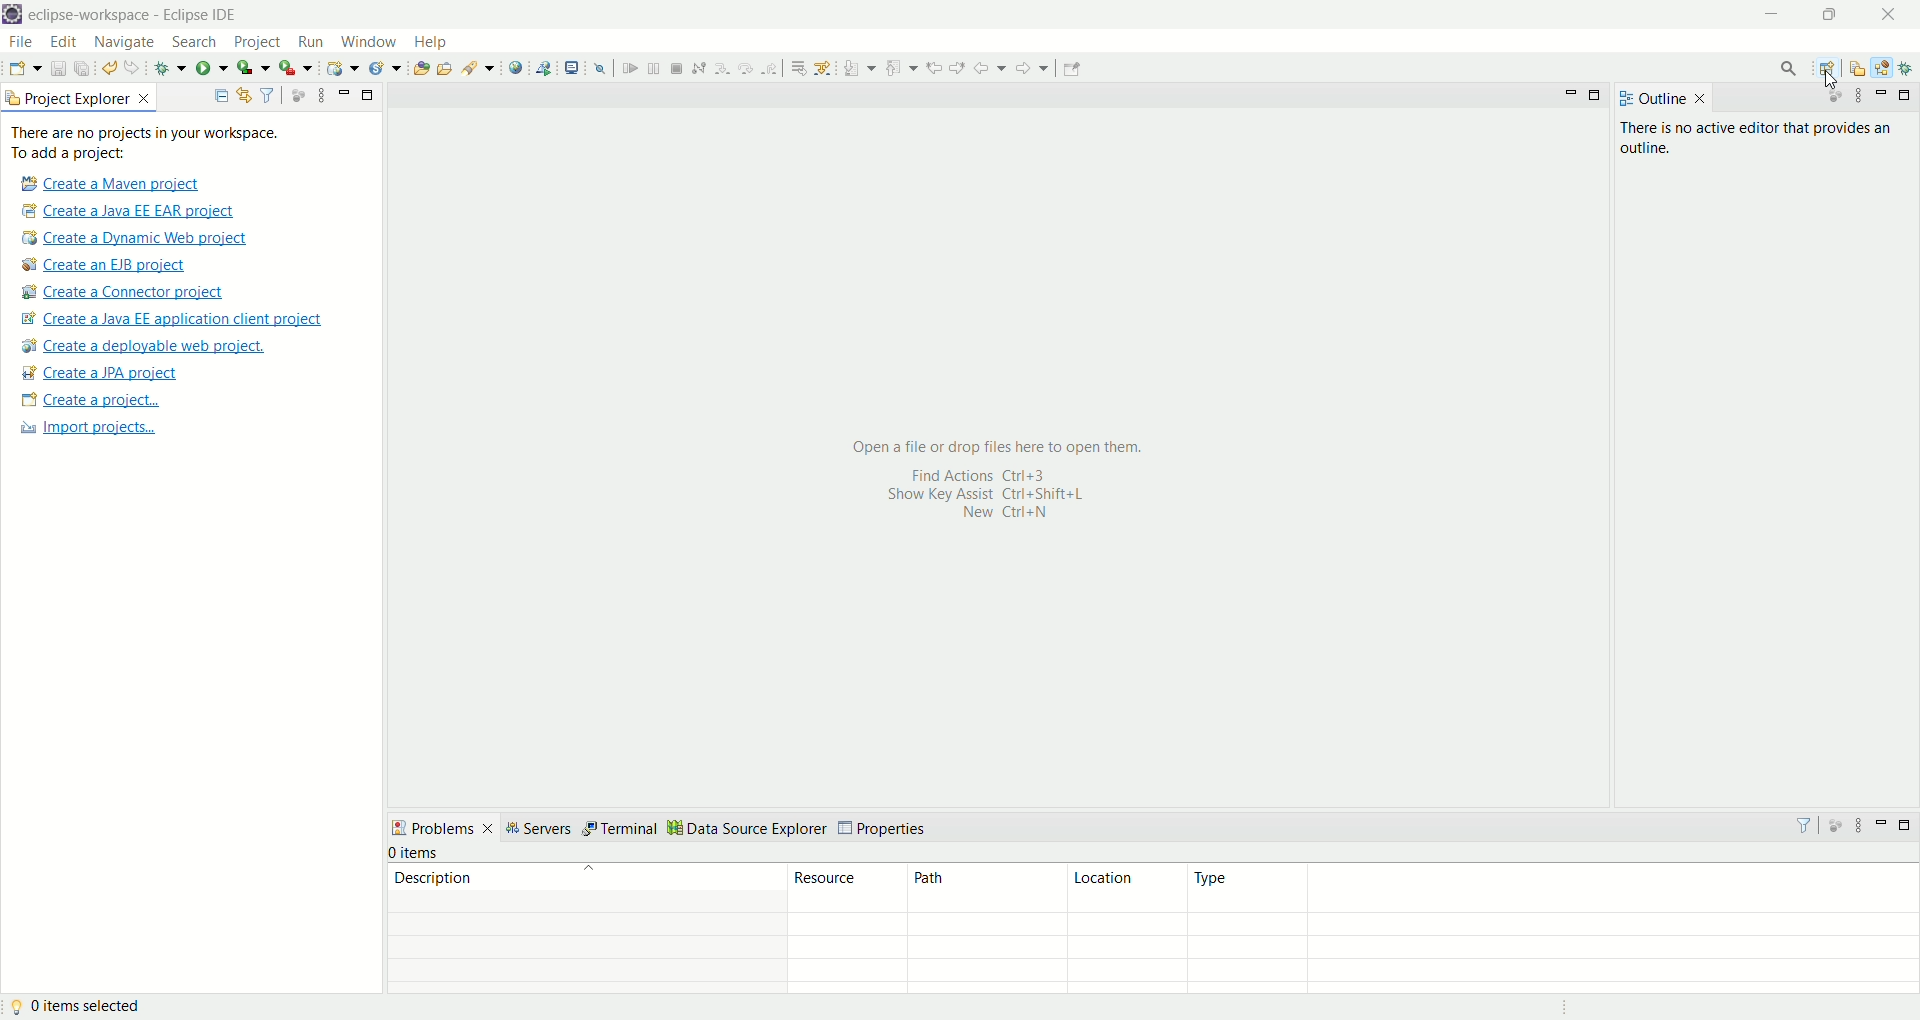 Image resolution: width=1920 pixels, height=1020 pixels. Describe the element at coordinates (857, 67) in the screenshot. I see `next annotation` at that location.